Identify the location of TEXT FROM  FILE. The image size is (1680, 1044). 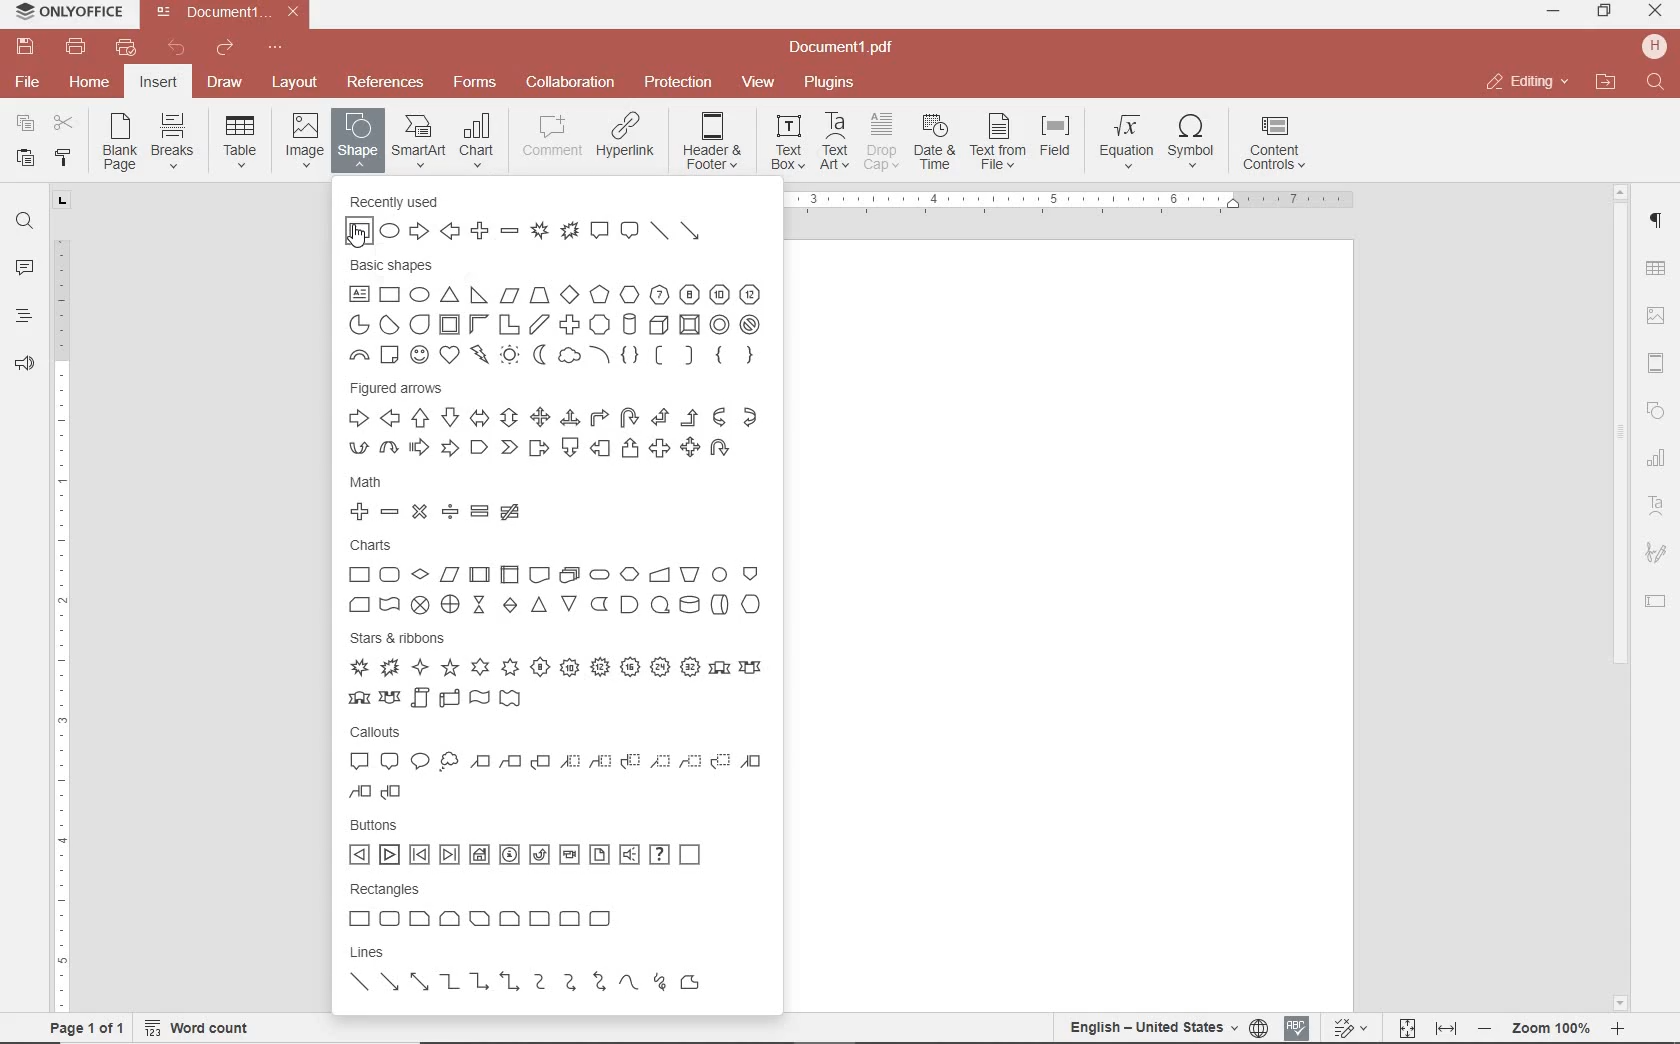
(998, 142).